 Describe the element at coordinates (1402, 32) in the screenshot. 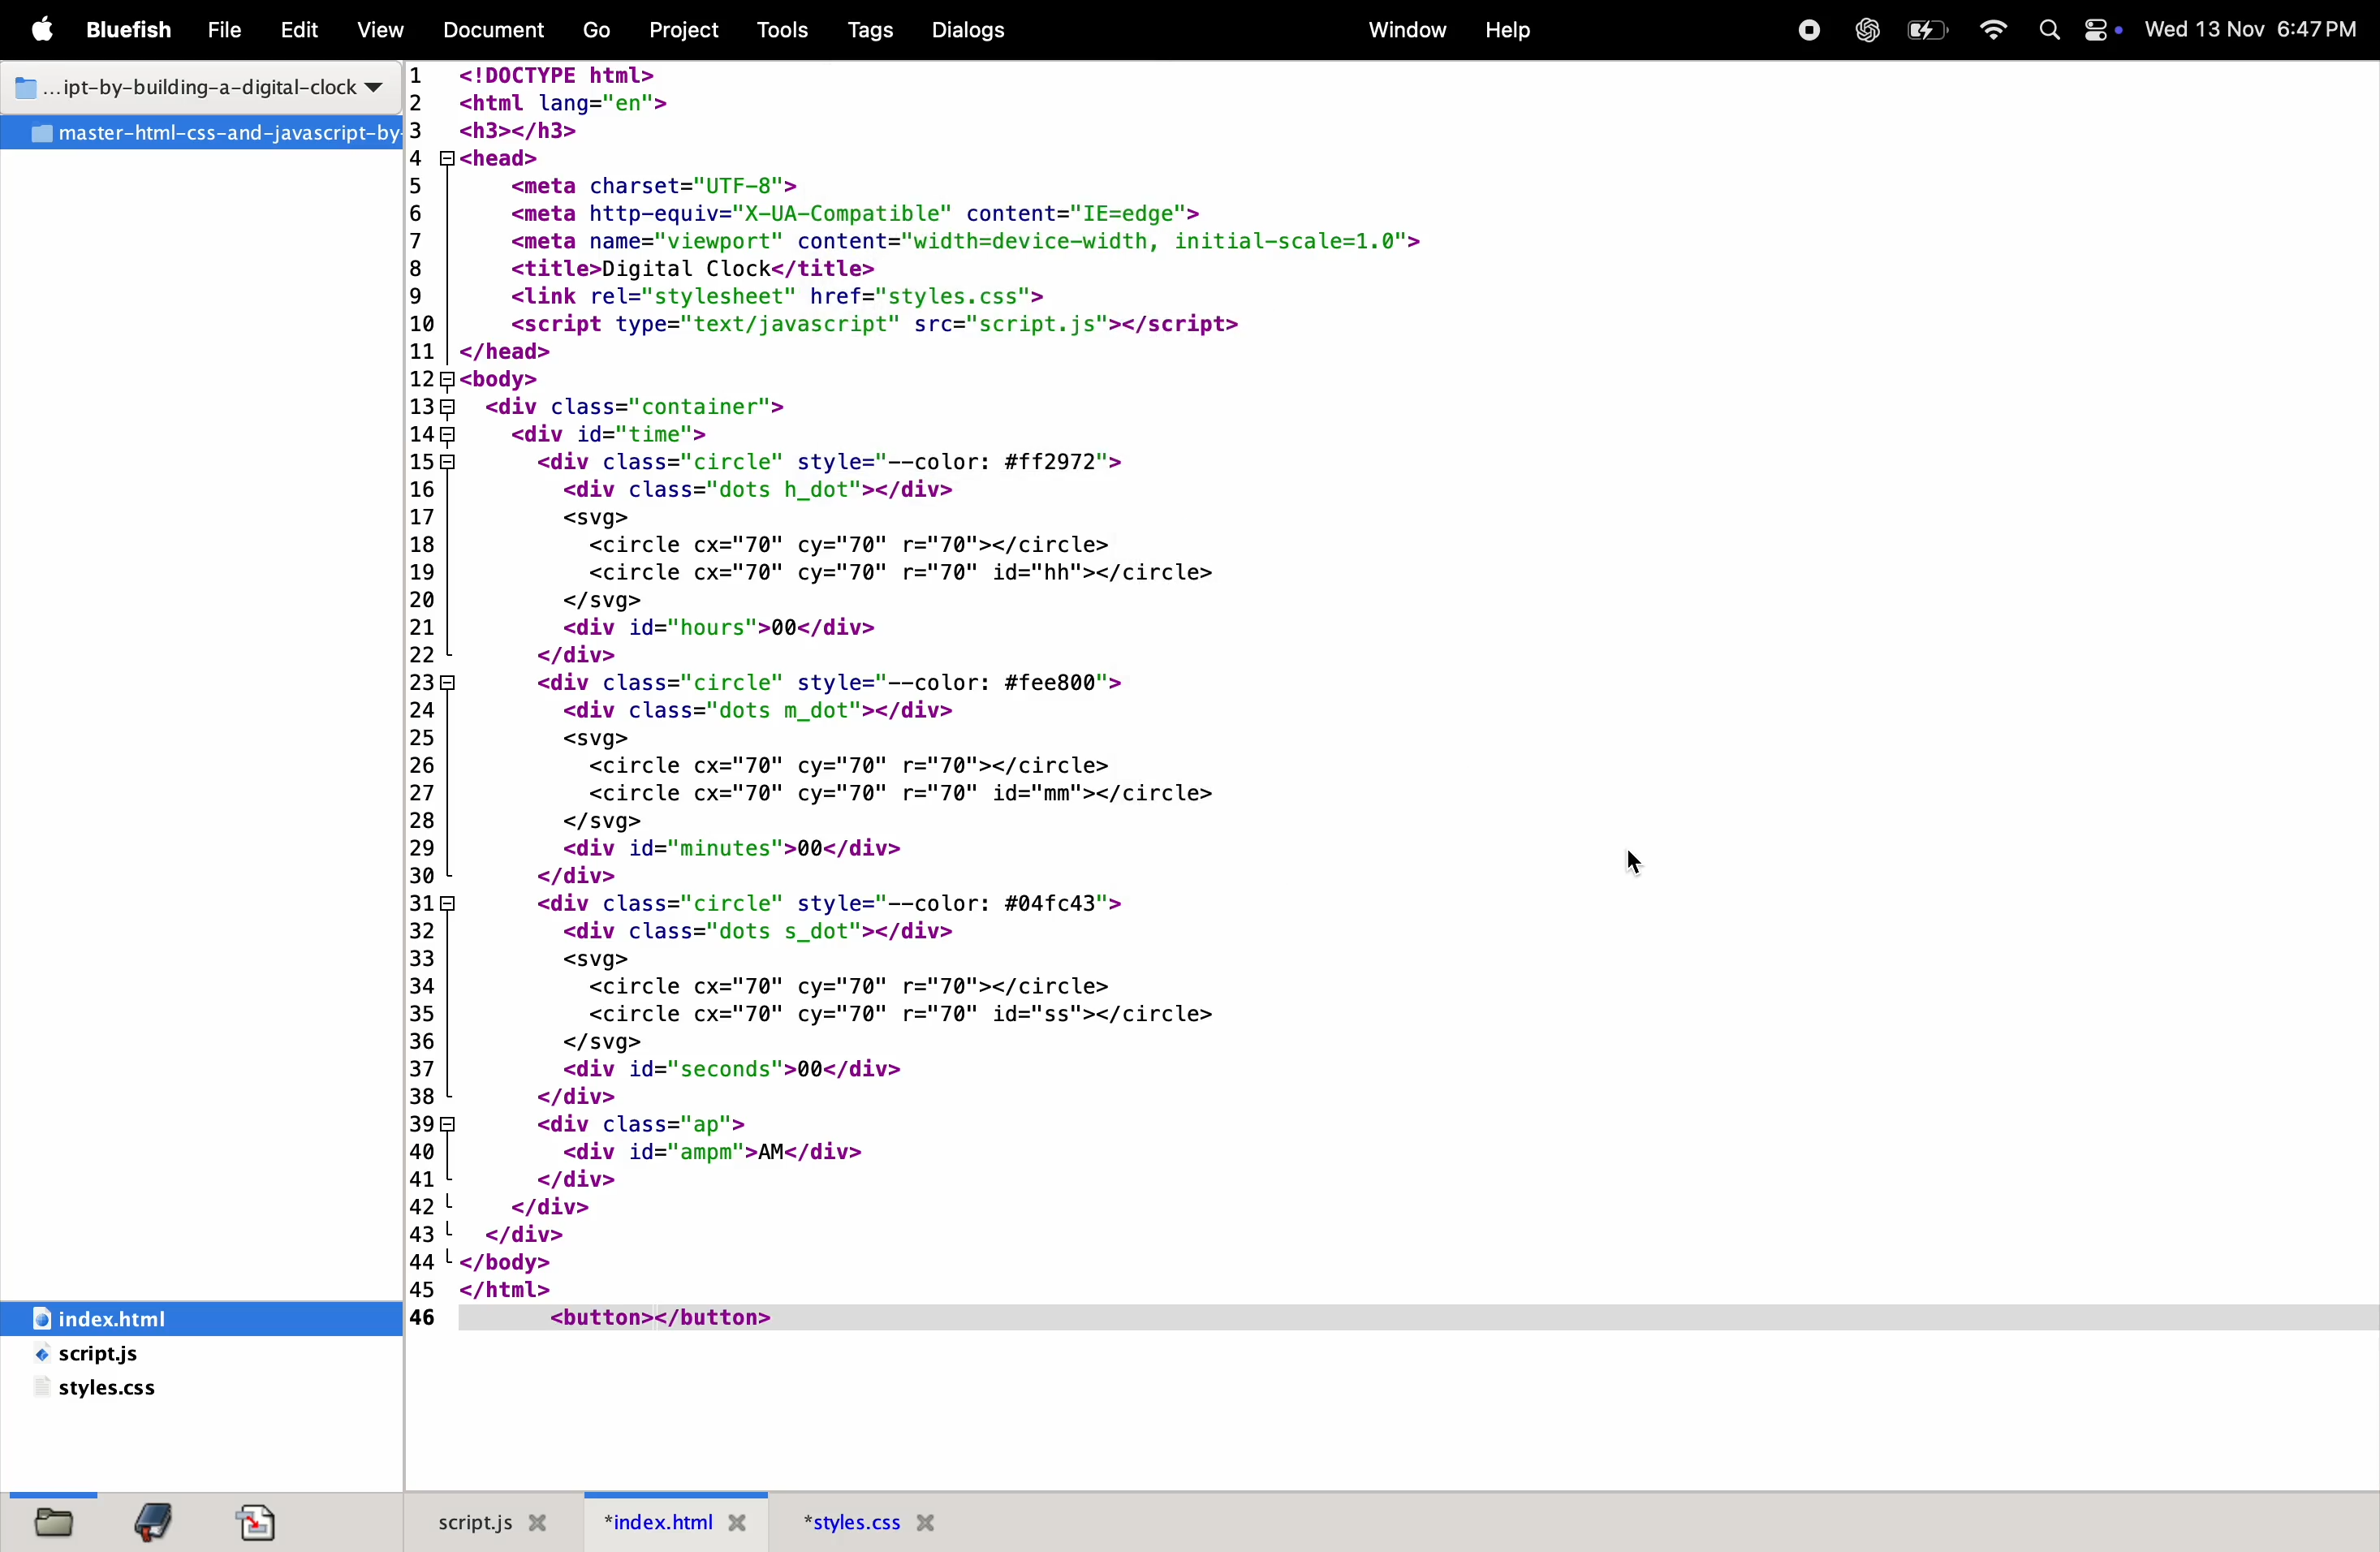

I see `window` at that location.